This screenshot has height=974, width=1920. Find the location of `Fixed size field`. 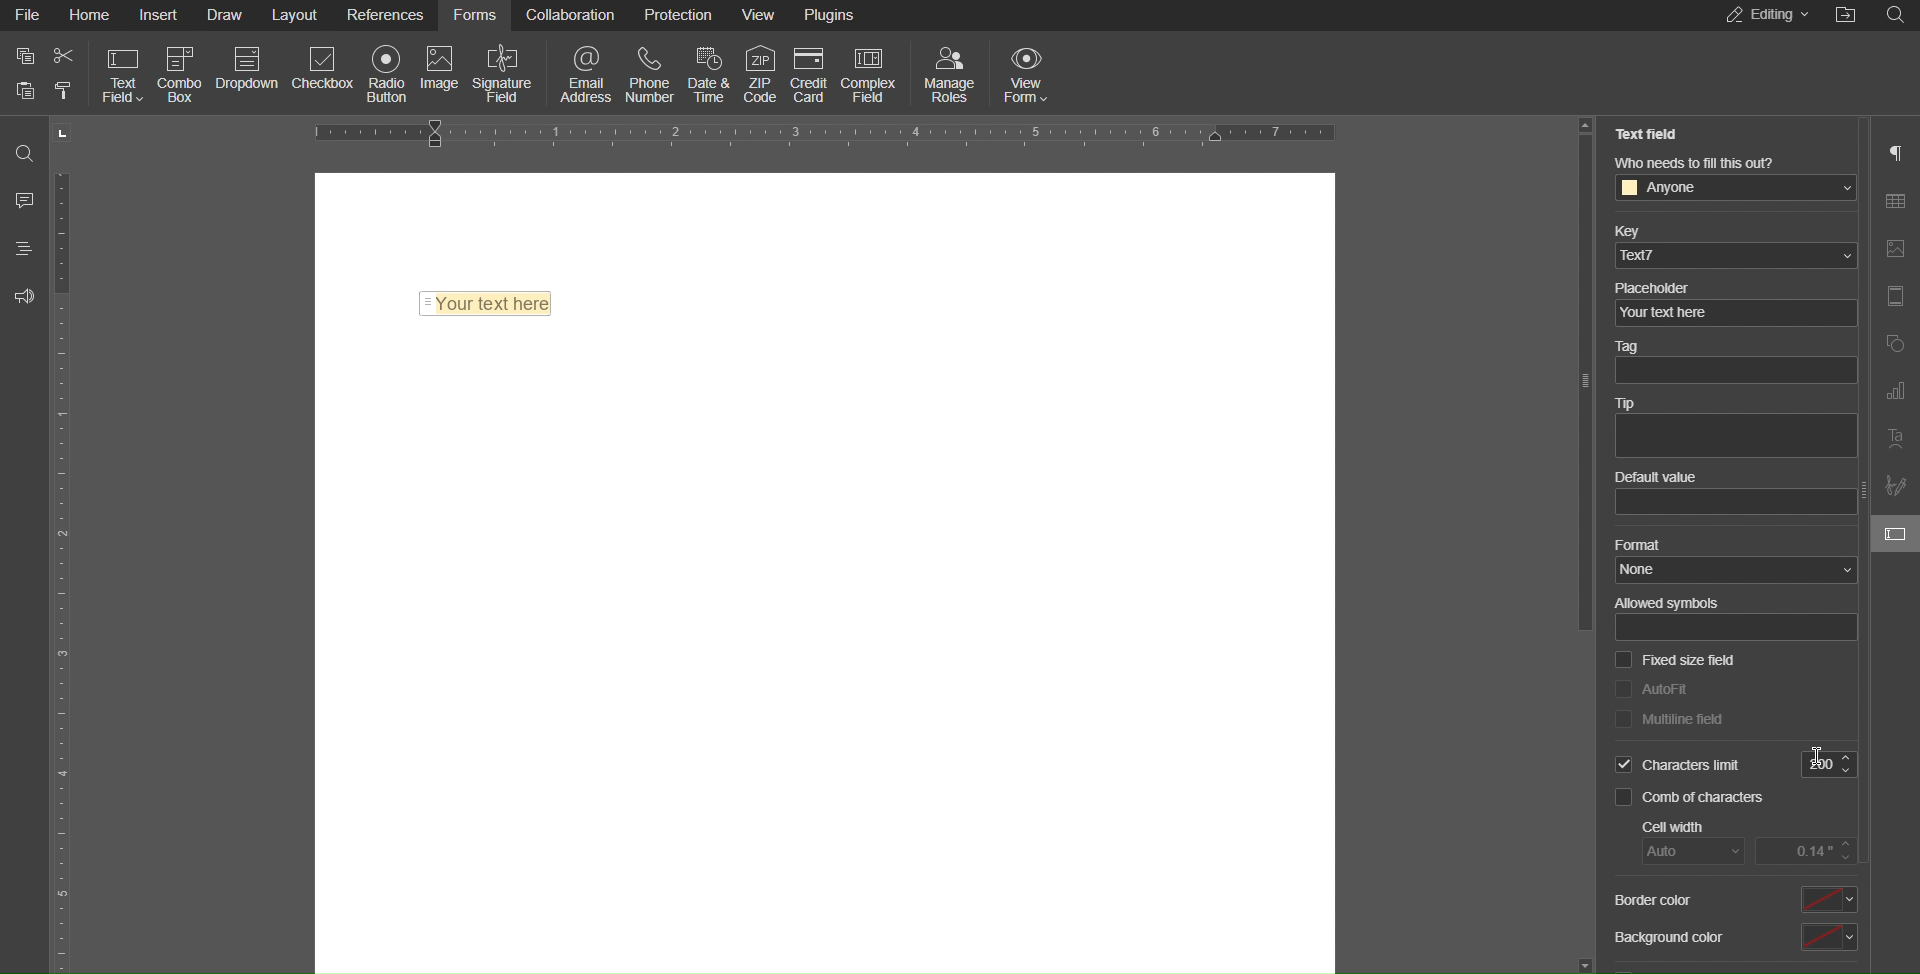

Fixed size field is located at coordinates (1674, 661).